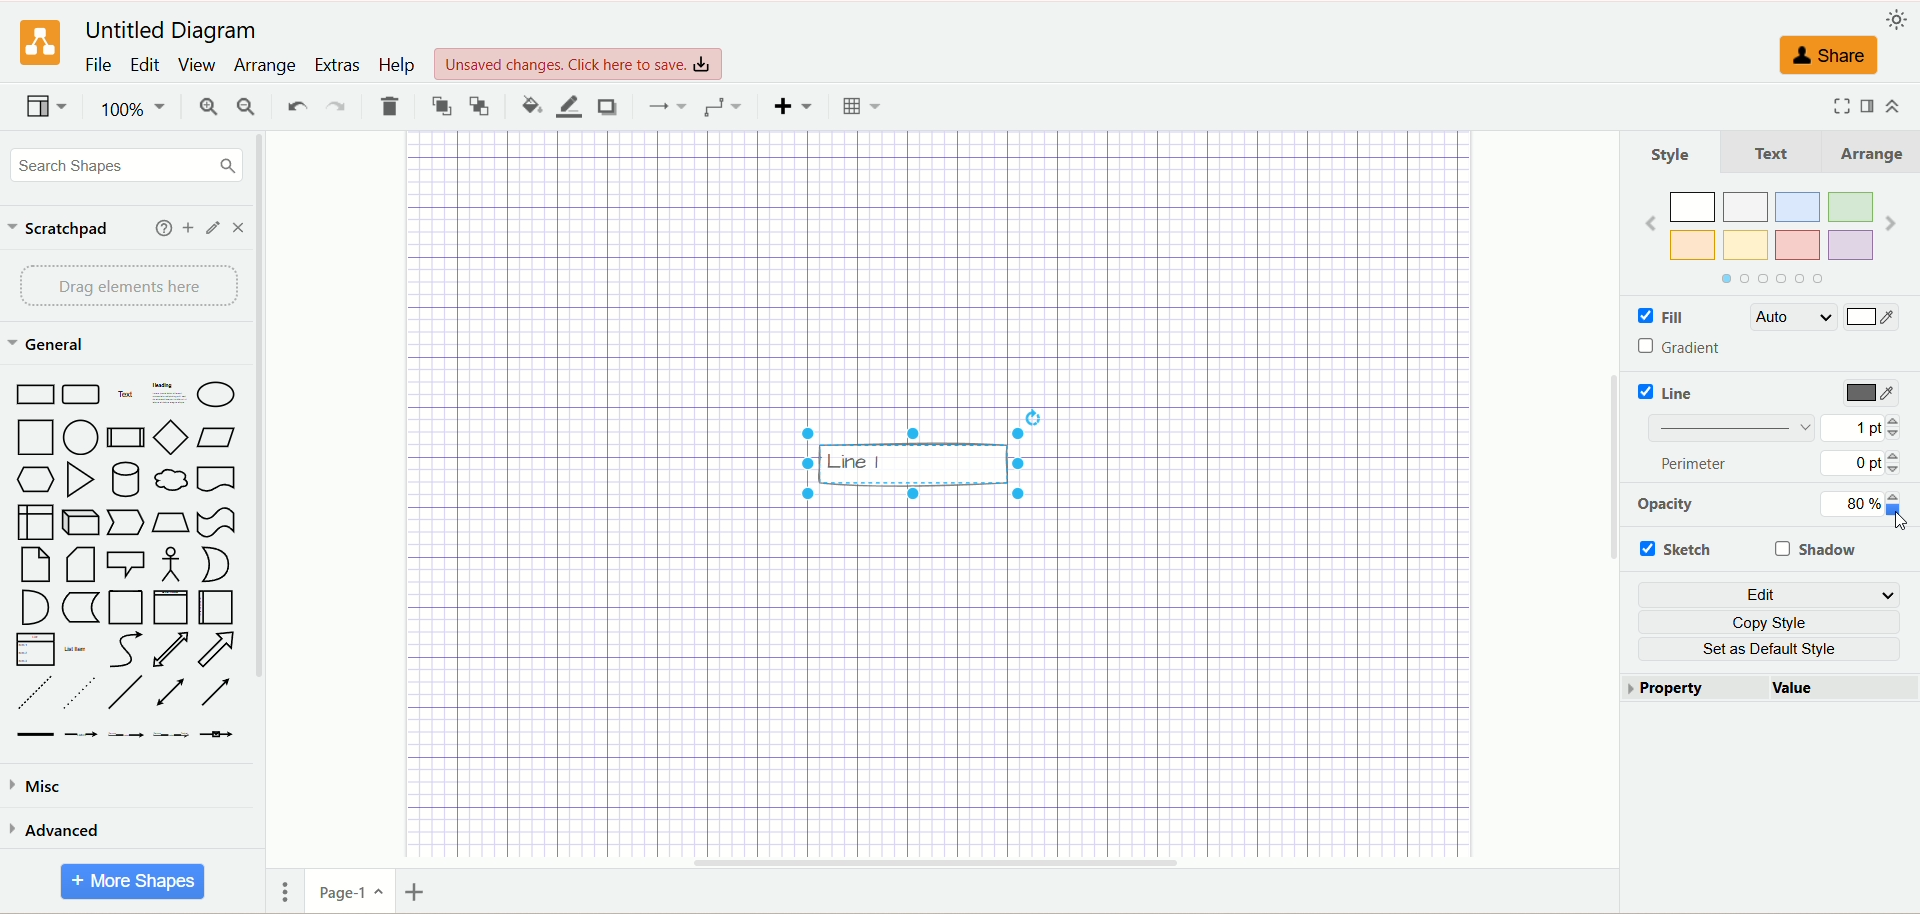 This screenshot has height=914, width=1920. I want to click on to back, so click(481, 107).